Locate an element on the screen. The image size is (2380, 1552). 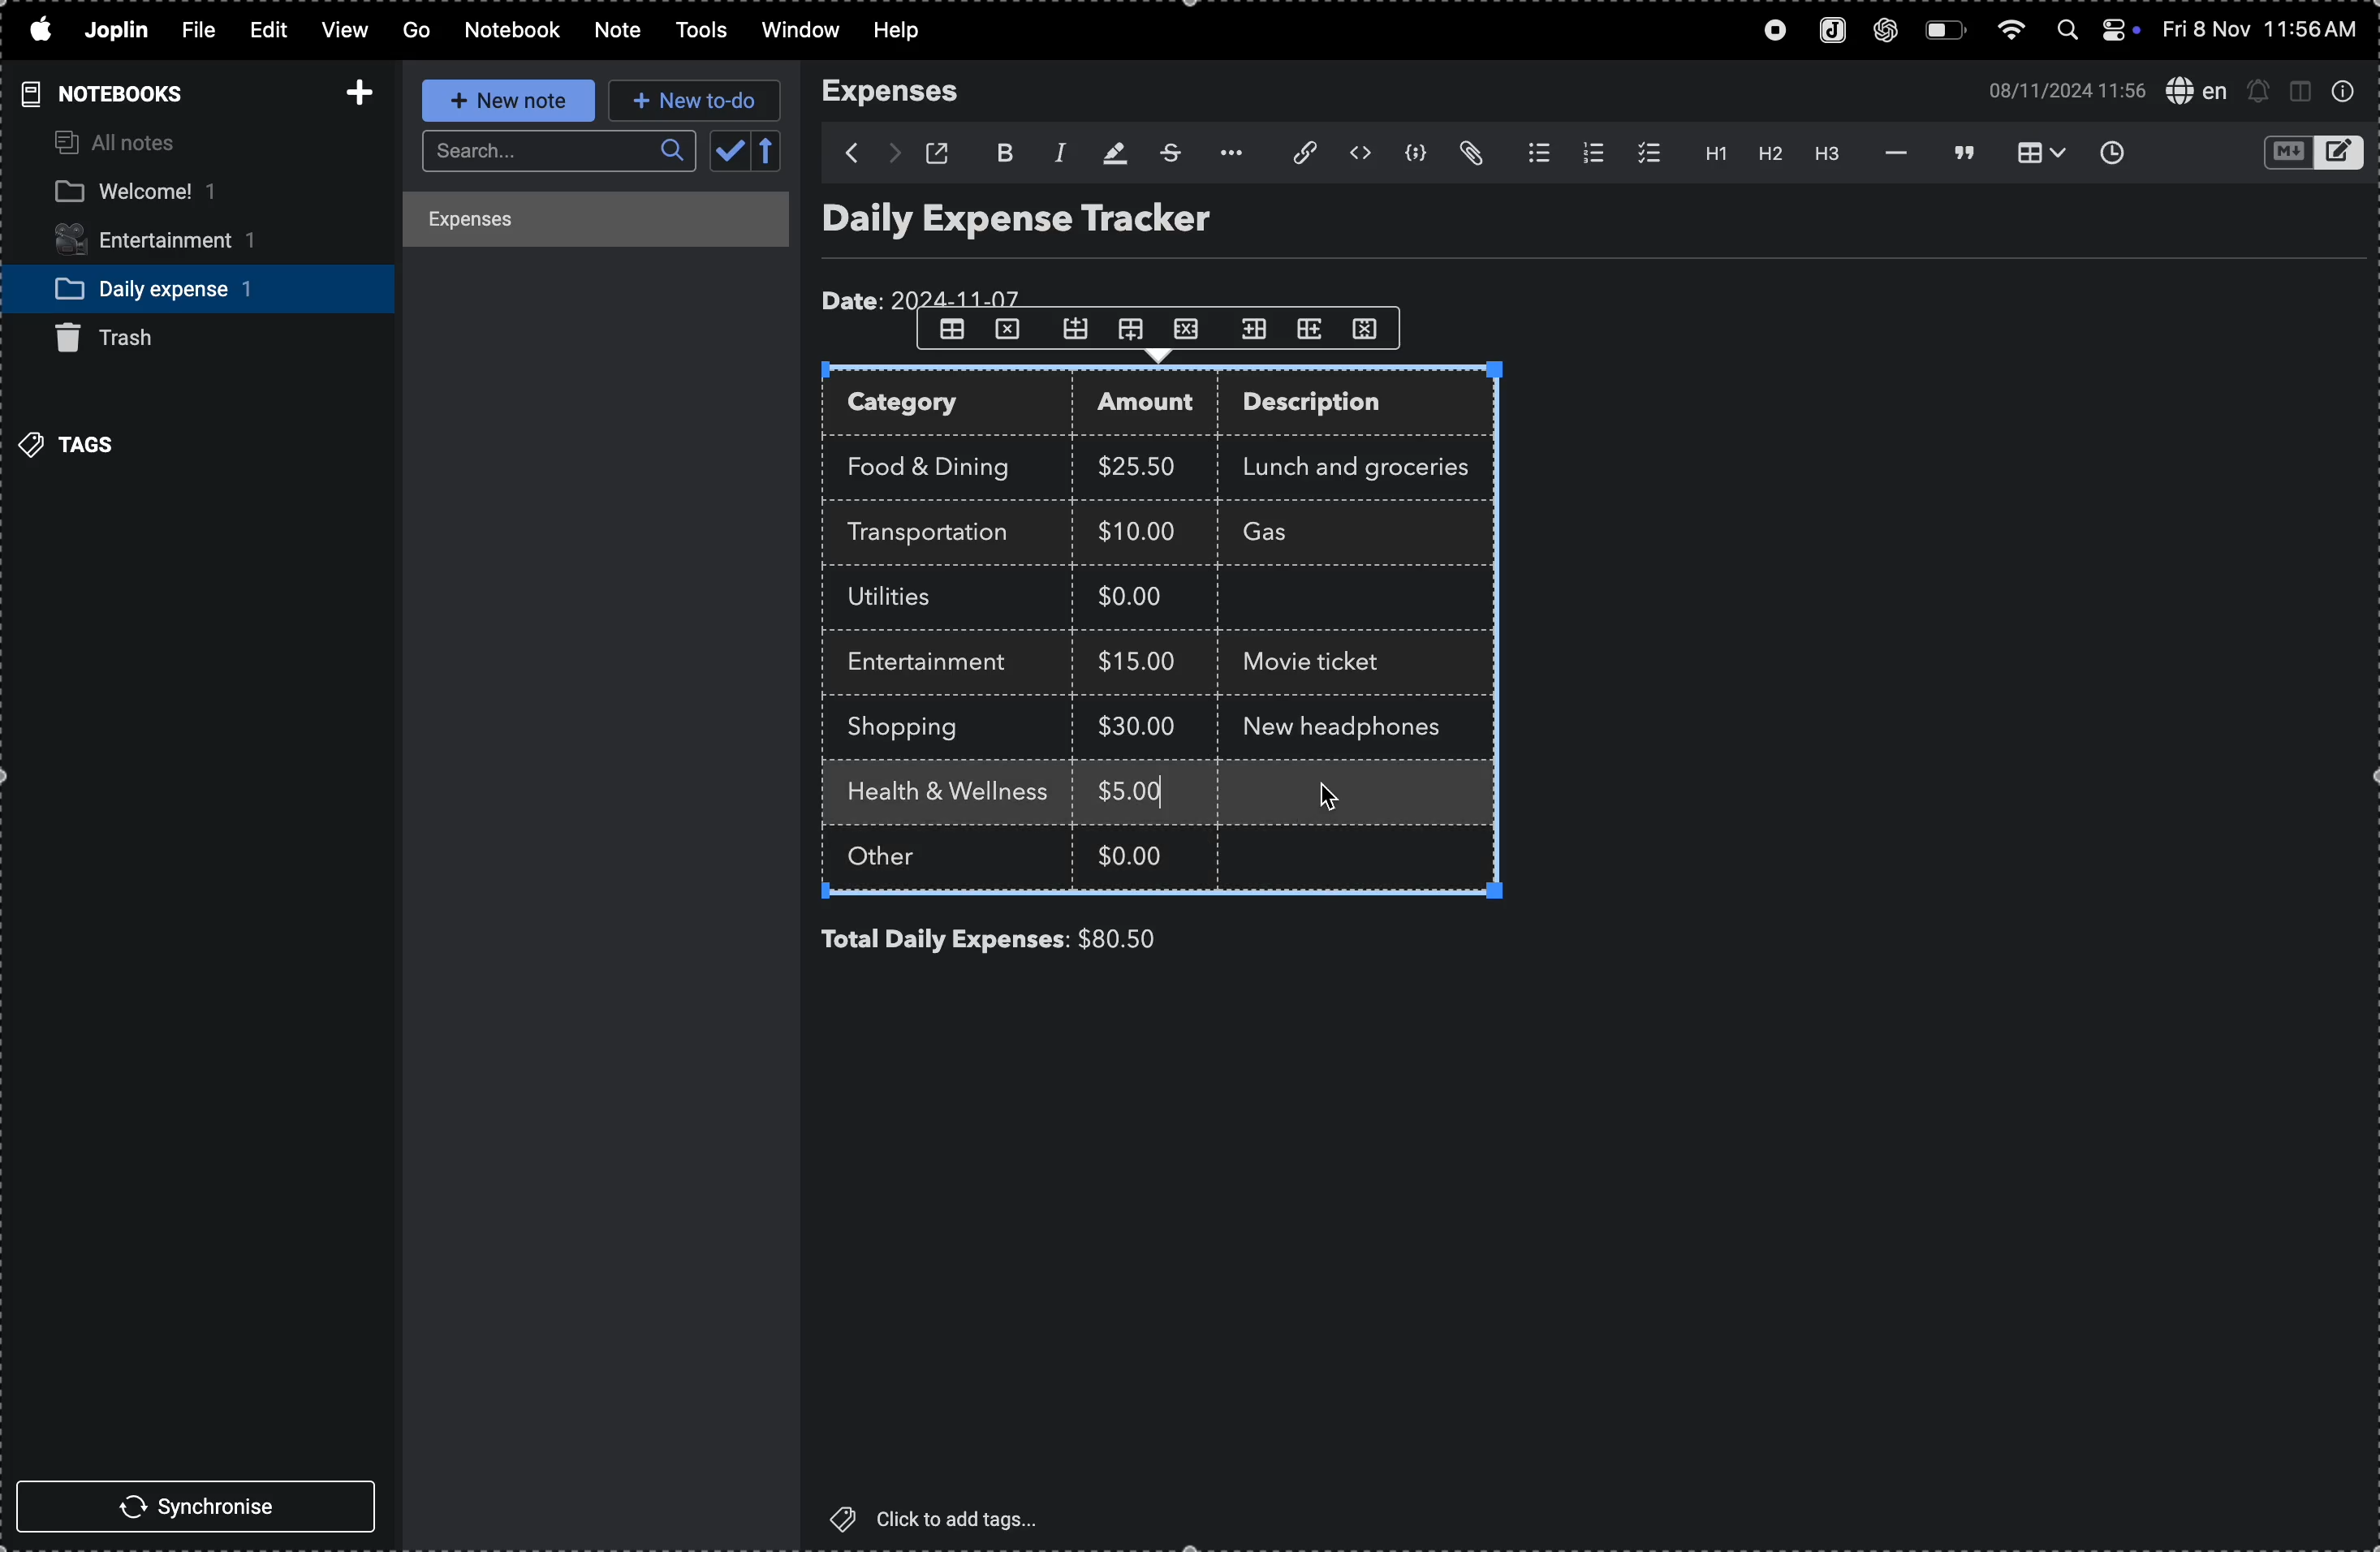
bold is located at coordinates (1002, 150).